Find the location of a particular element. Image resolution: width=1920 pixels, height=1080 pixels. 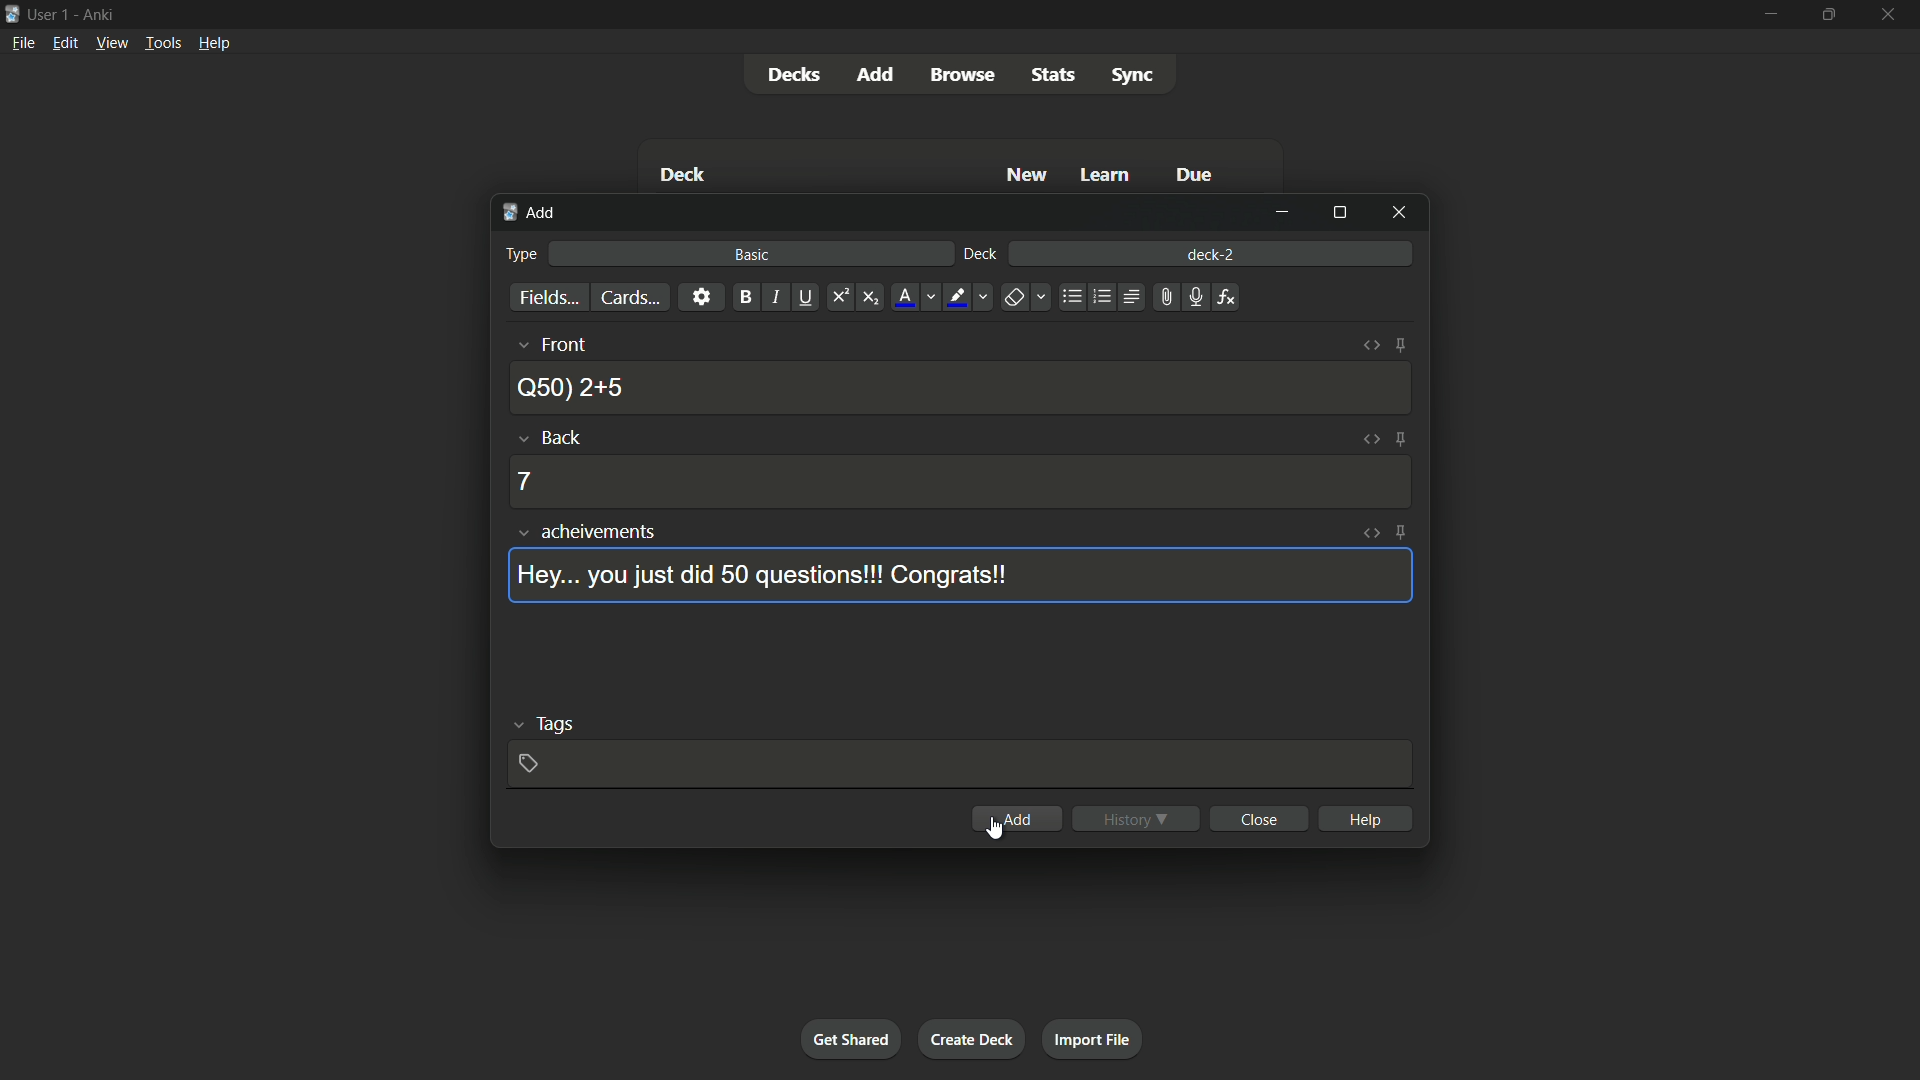

browse is located at coordinates (959, 75).